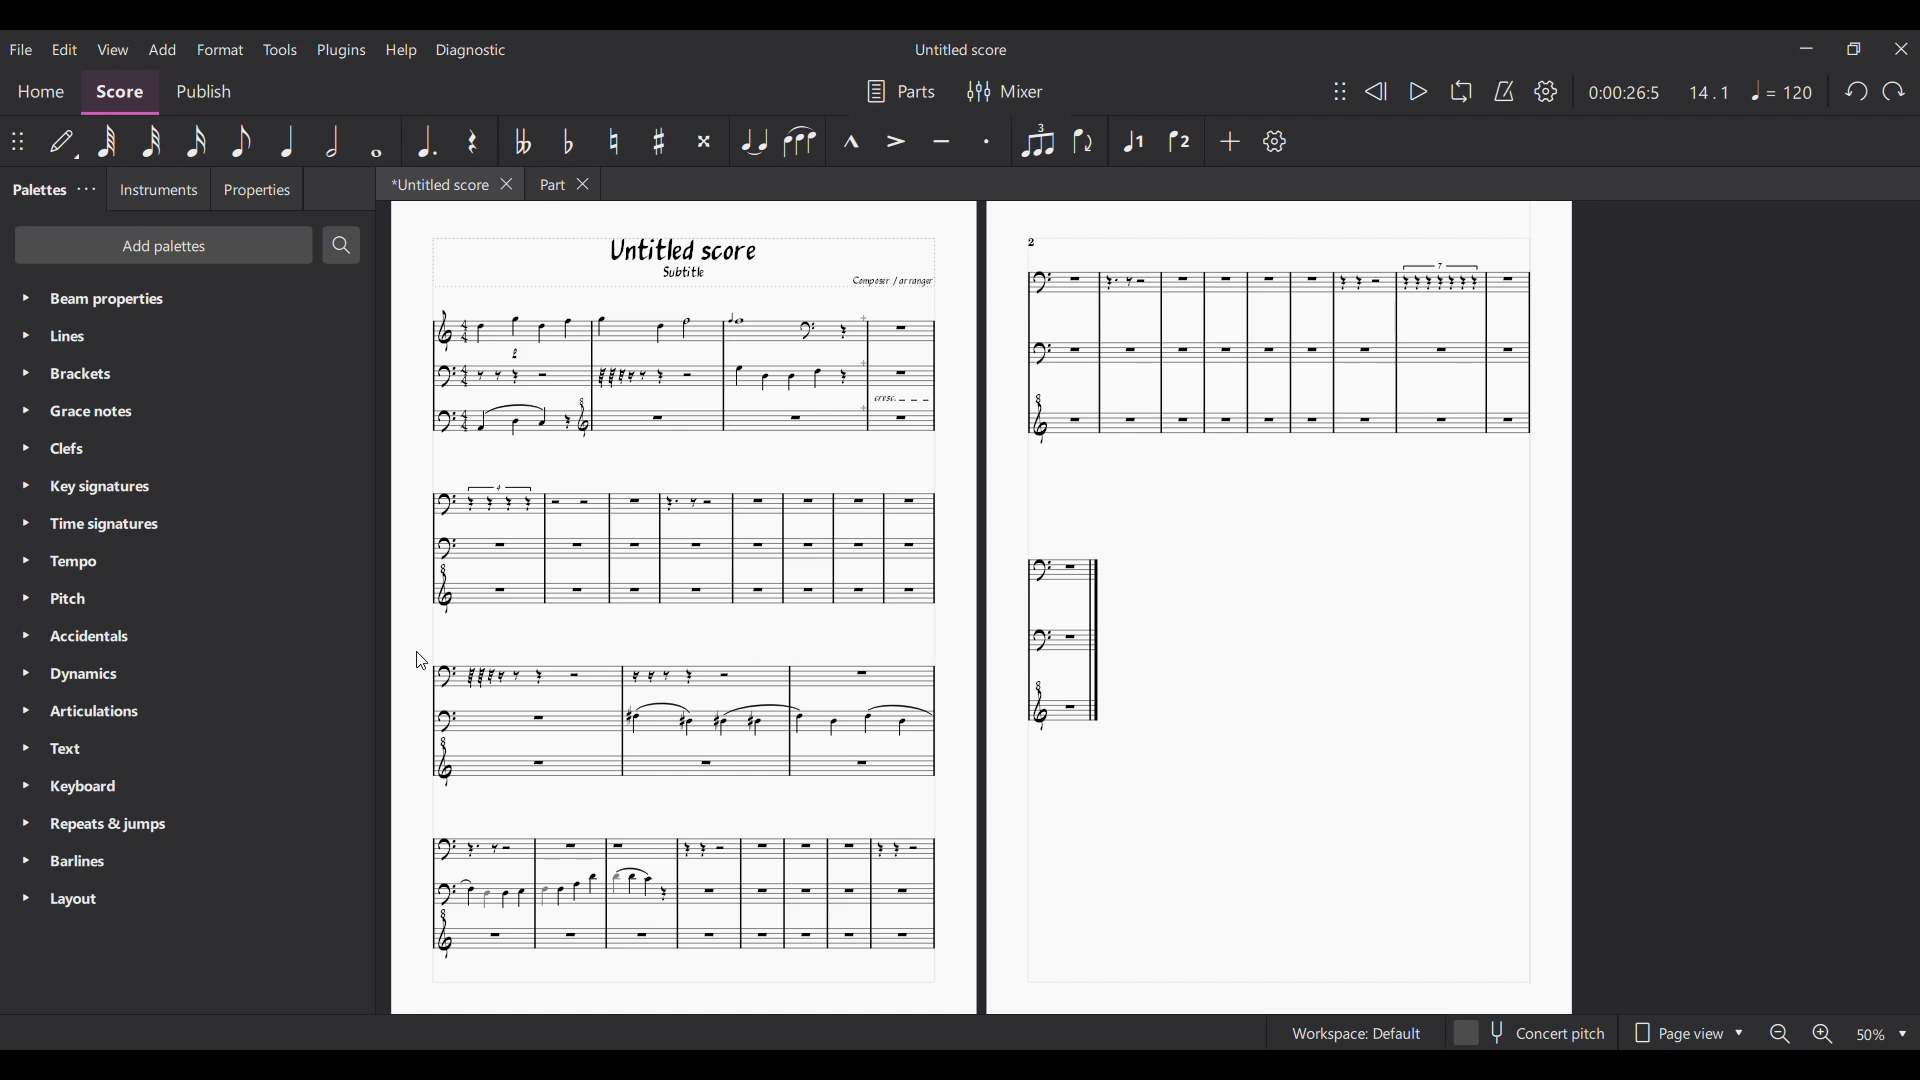 This screenshot has height=1080, width=1920. What do you see at coordinates (892, 283) in the screenshot?
I see `Compone | arcanger` at bounding box center [892, 283].